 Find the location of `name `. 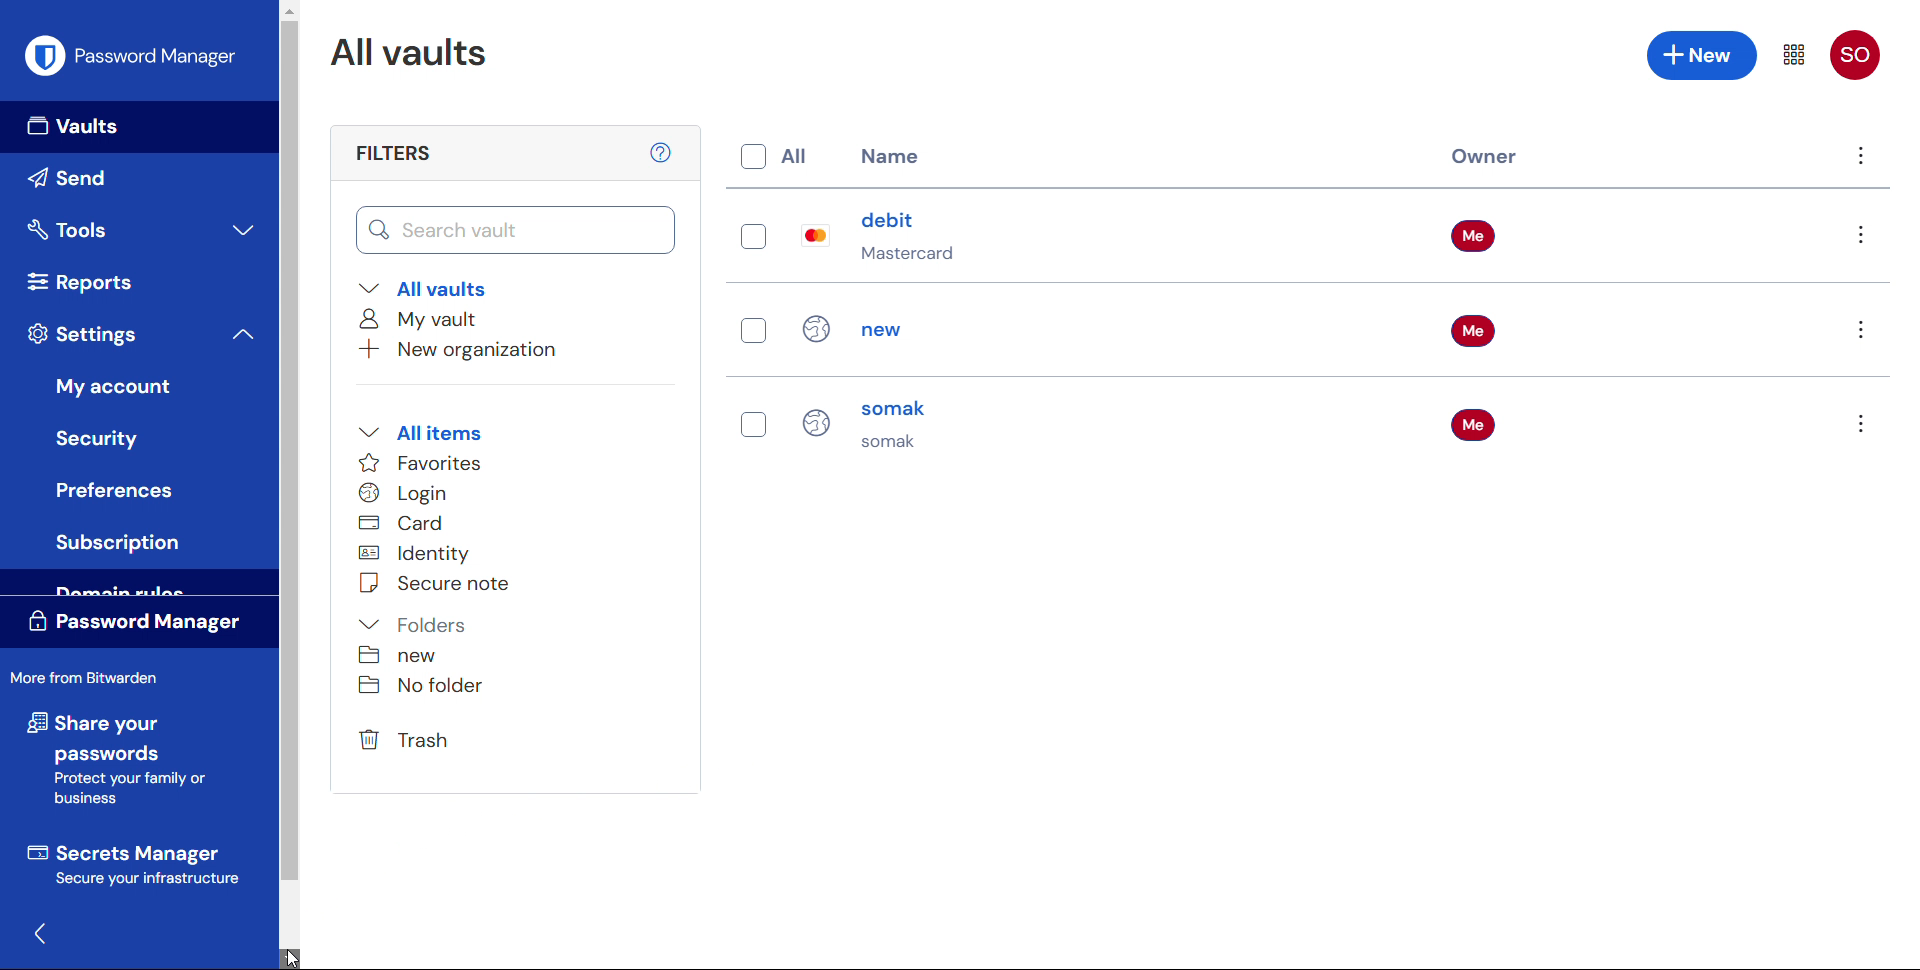

name  is located at coordinates (893, 154).